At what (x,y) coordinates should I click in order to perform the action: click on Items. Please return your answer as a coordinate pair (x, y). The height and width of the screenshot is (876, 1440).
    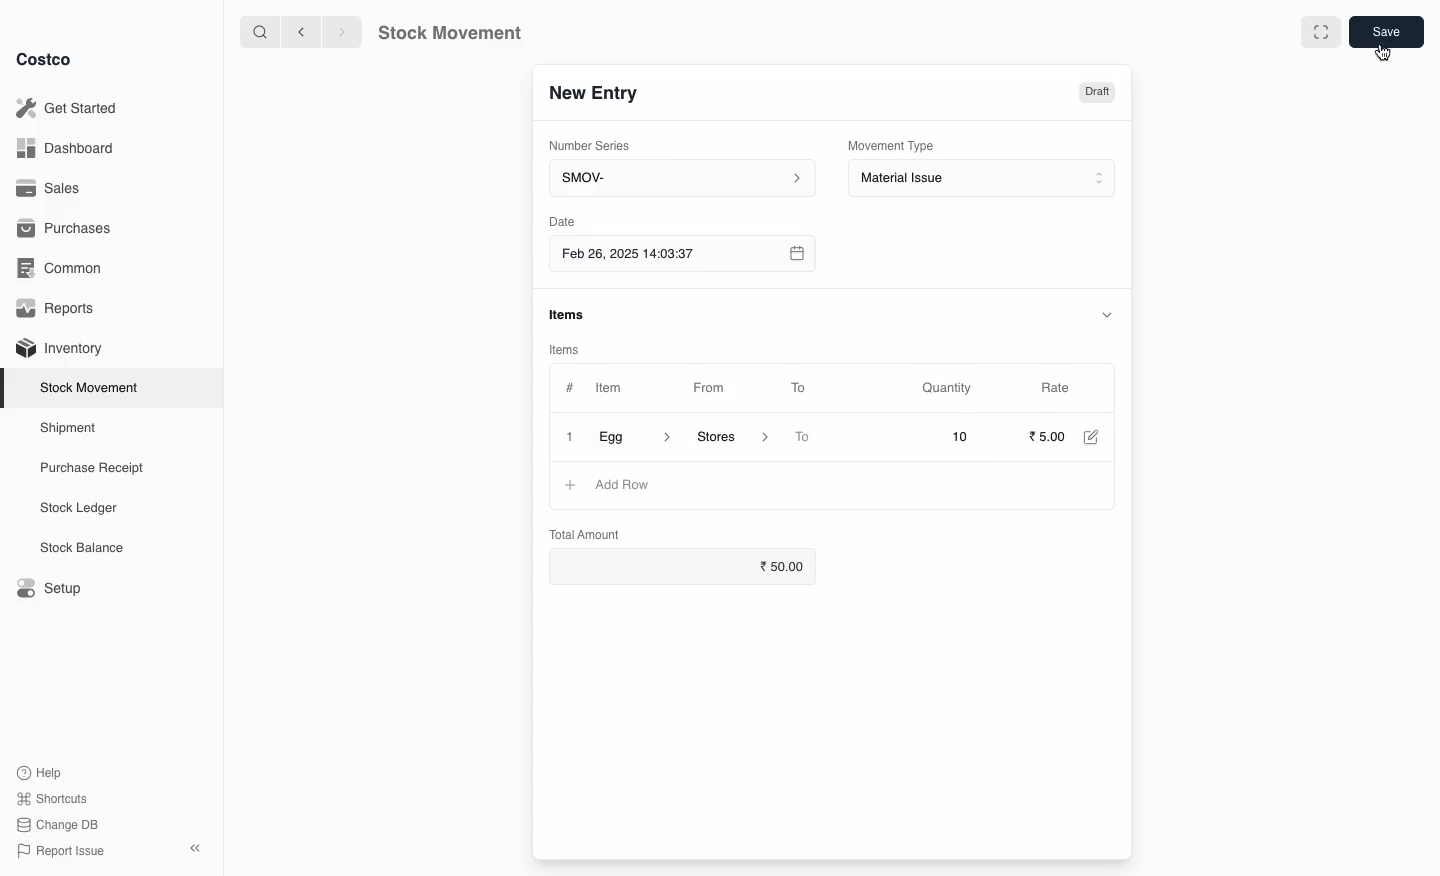
    Looking at the image, I should click on (562, 349).